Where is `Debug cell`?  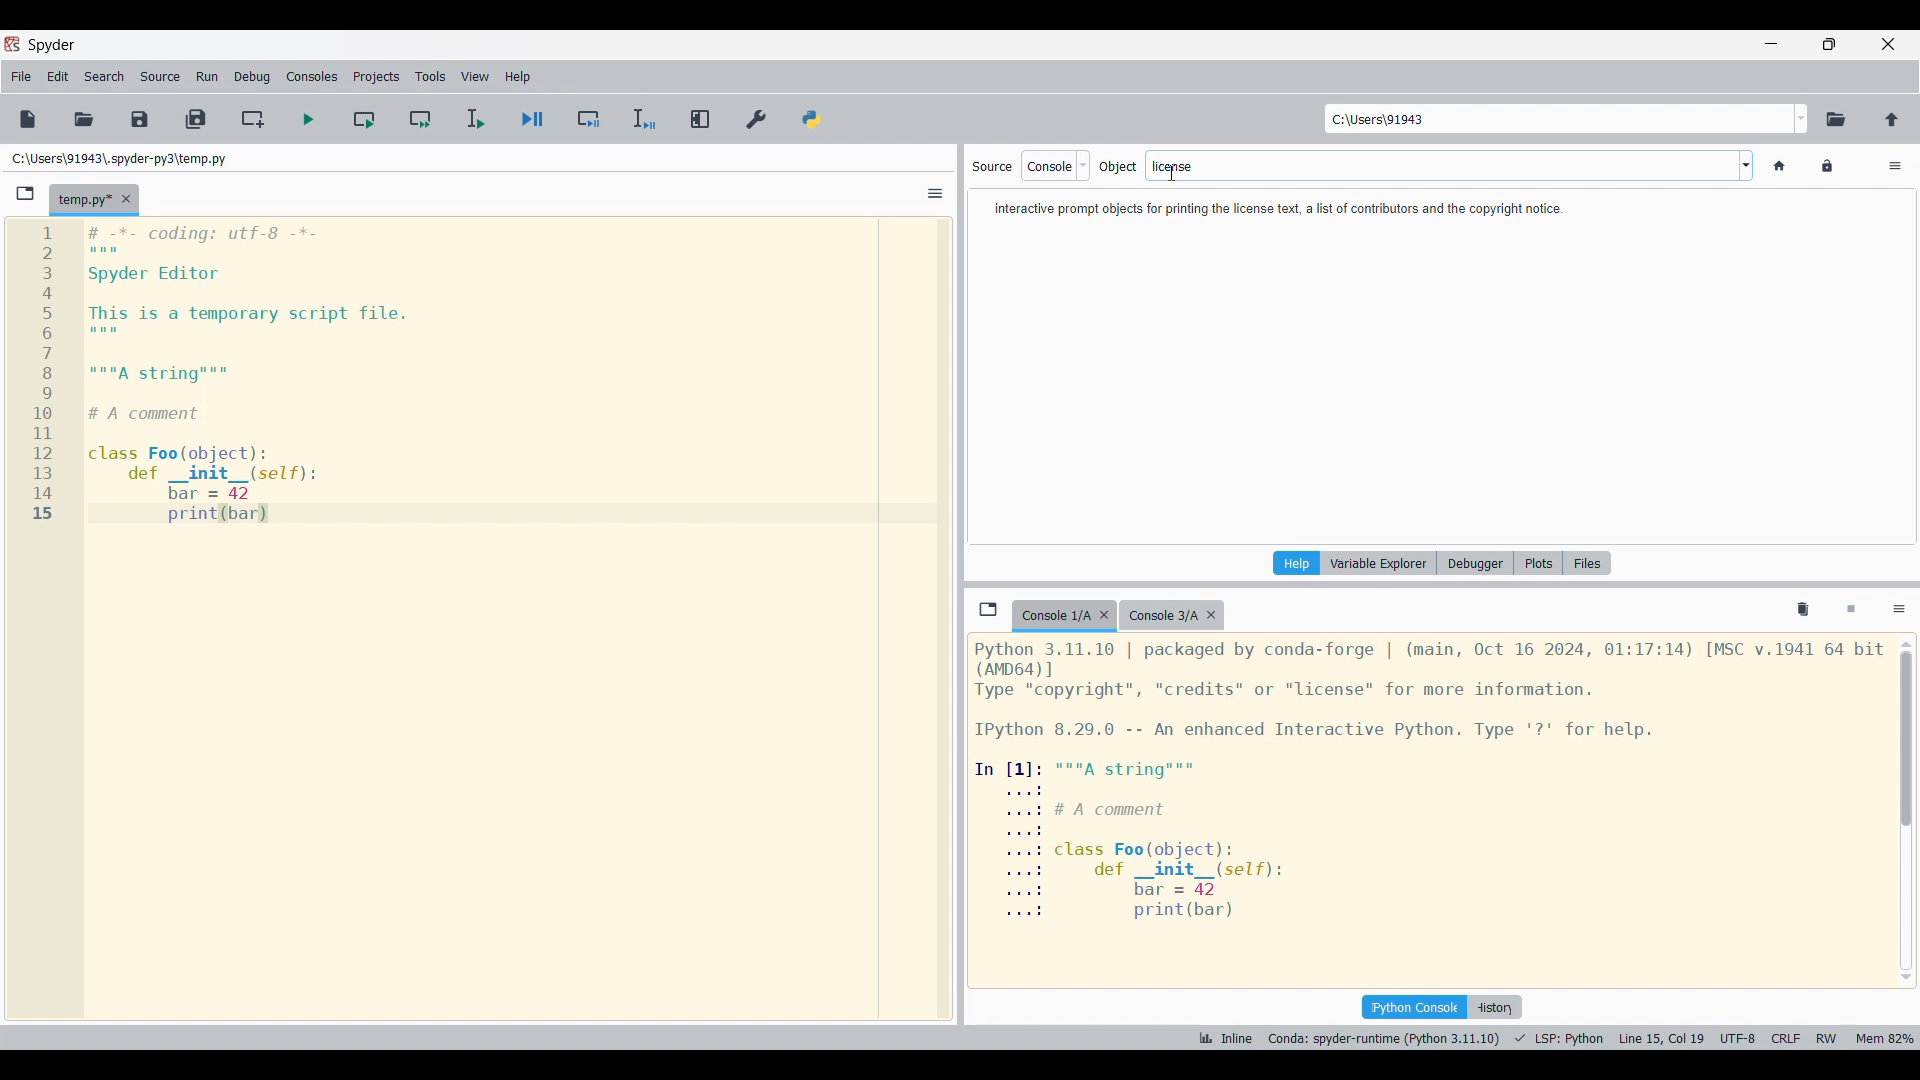
Debug cell is located at coordinates (589, 120).